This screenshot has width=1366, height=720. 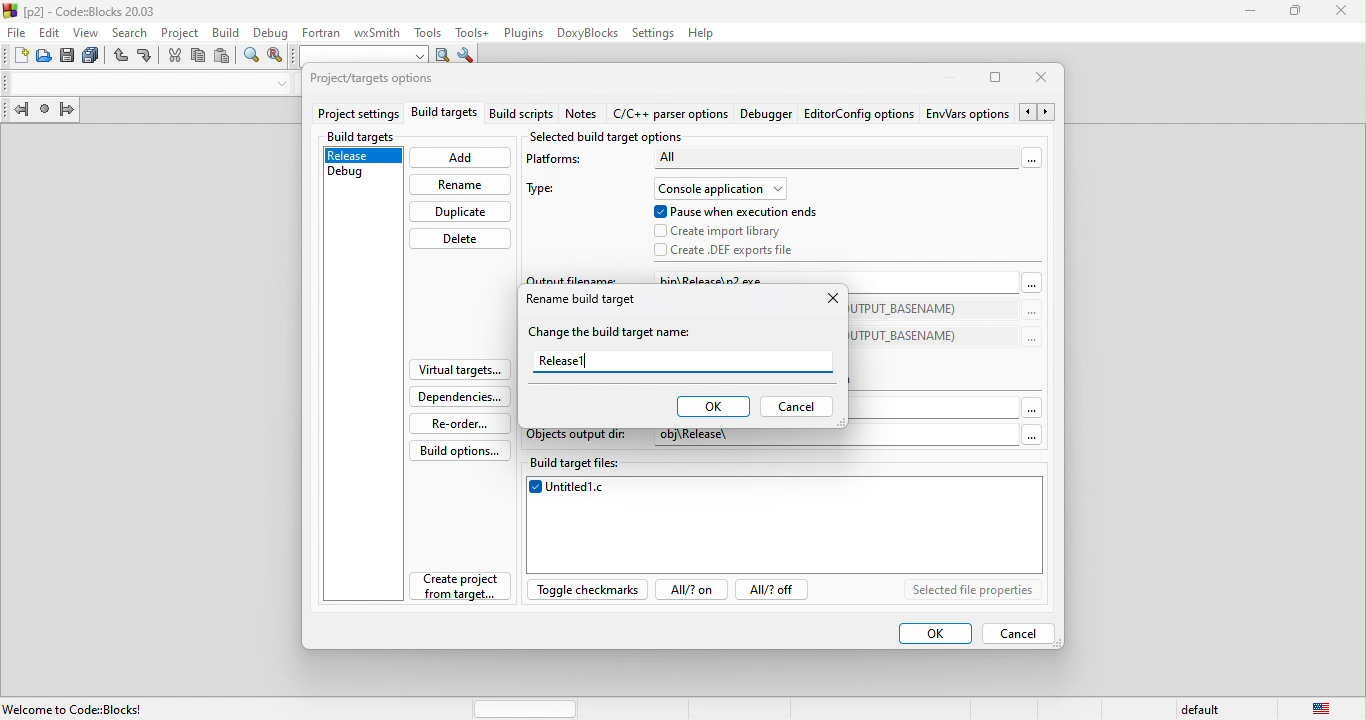 What do you see at coordinates (463, 423) in the screenshot?
I see `re order` at bounding box center [463, 423].